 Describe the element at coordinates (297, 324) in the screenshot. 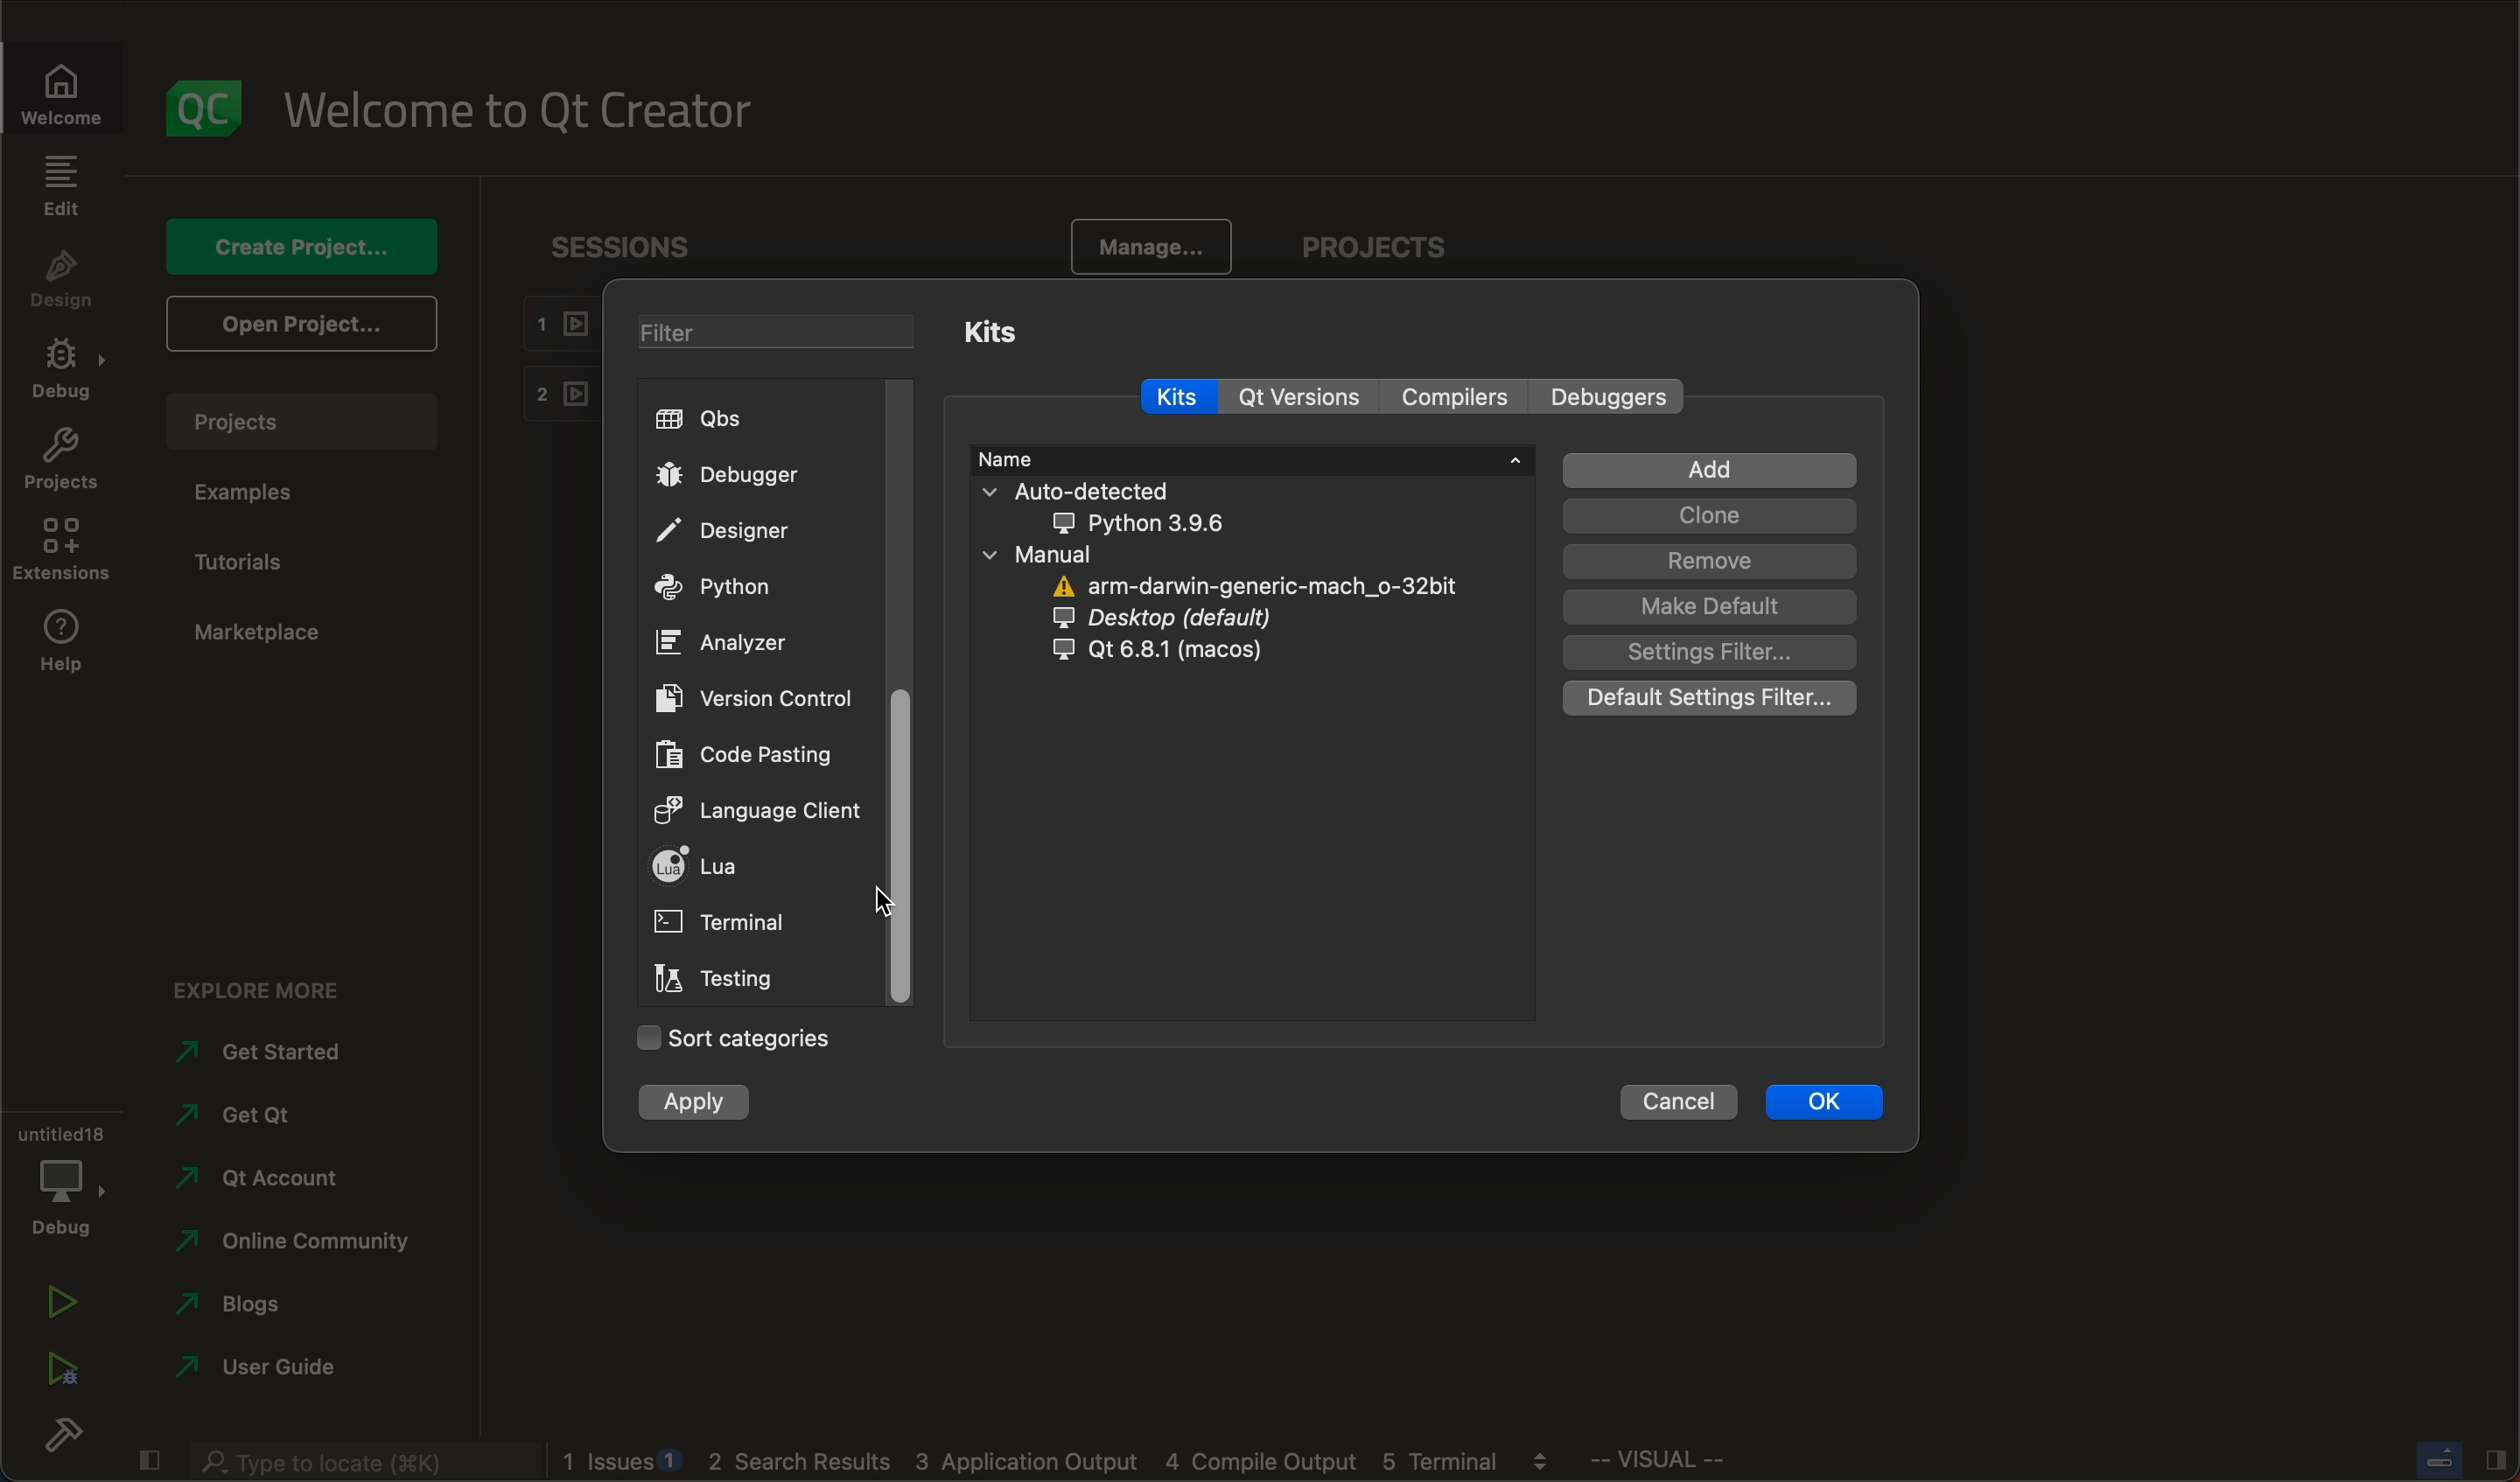

I see `open ` at that location.